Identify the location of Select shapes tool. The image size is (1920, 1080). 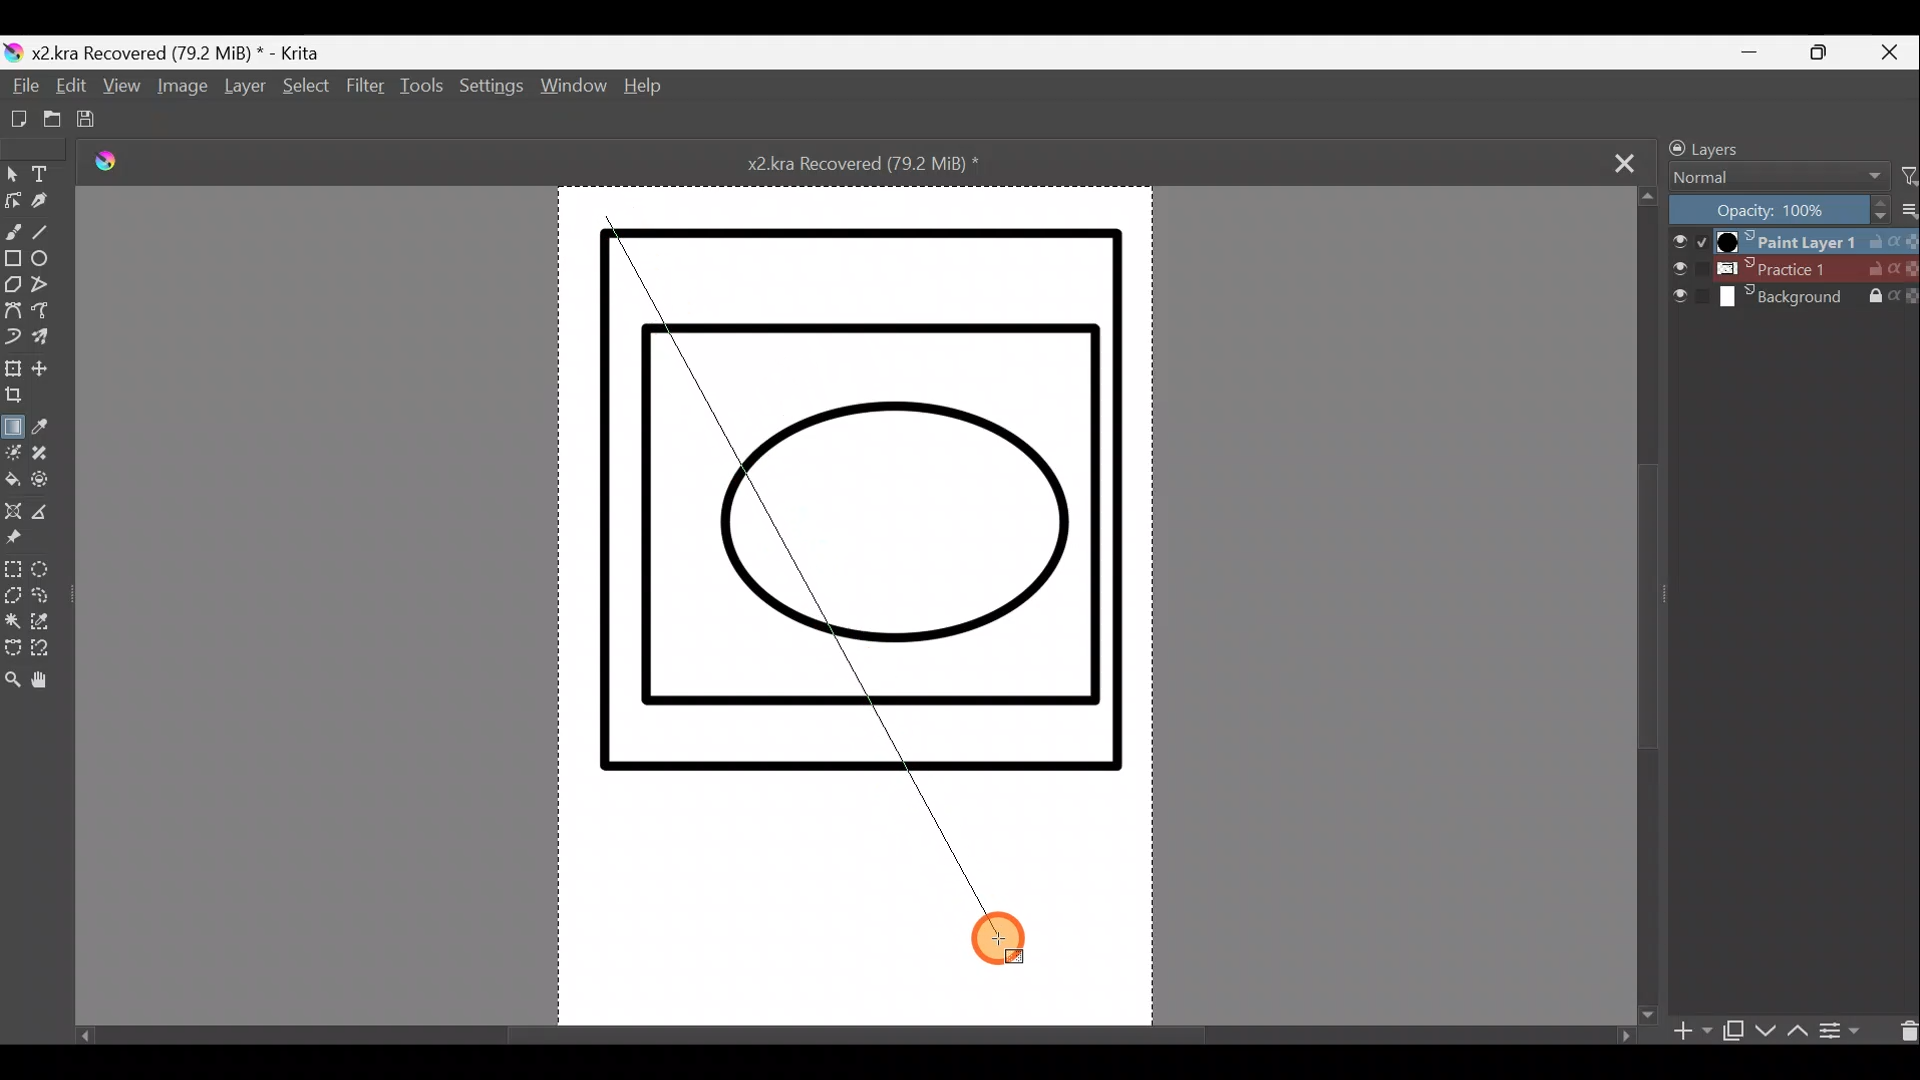
(12, 176).